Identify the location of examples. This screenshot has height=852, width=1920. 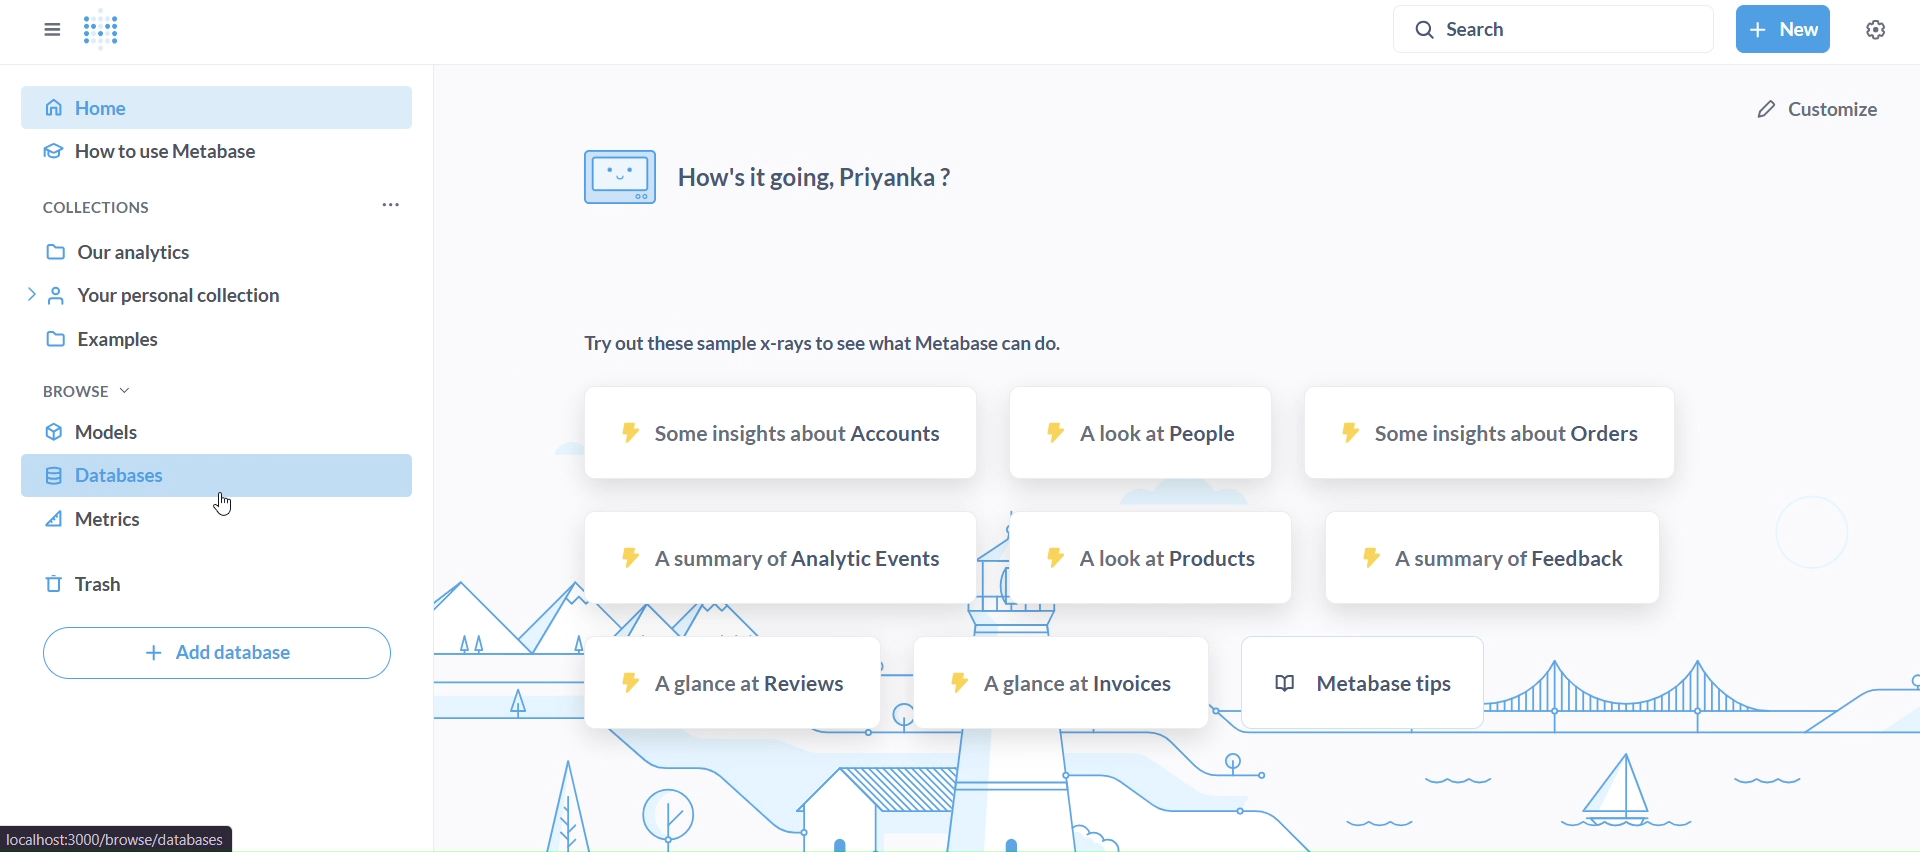
(220, 348).